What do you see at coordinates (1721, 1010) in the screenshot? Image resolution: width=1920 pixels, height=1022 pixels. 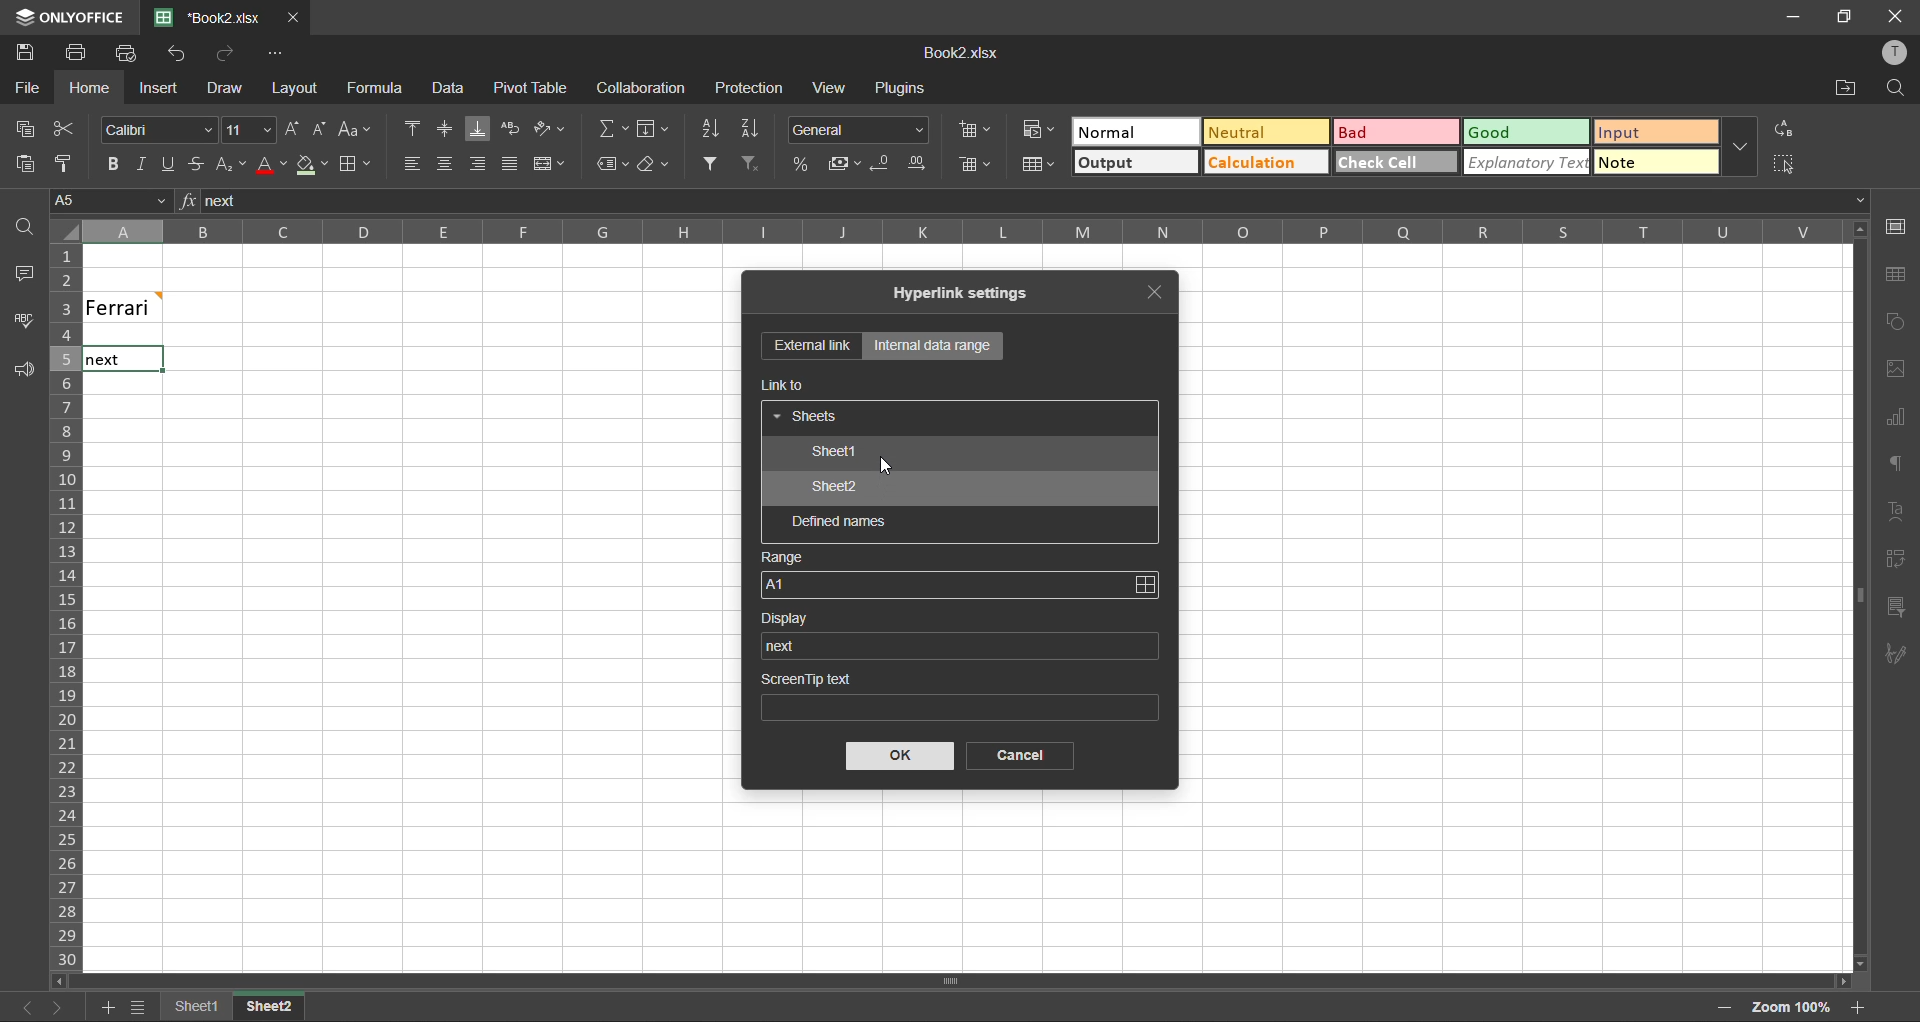 I see `zoom out` at bounding box center [1721, 1010].